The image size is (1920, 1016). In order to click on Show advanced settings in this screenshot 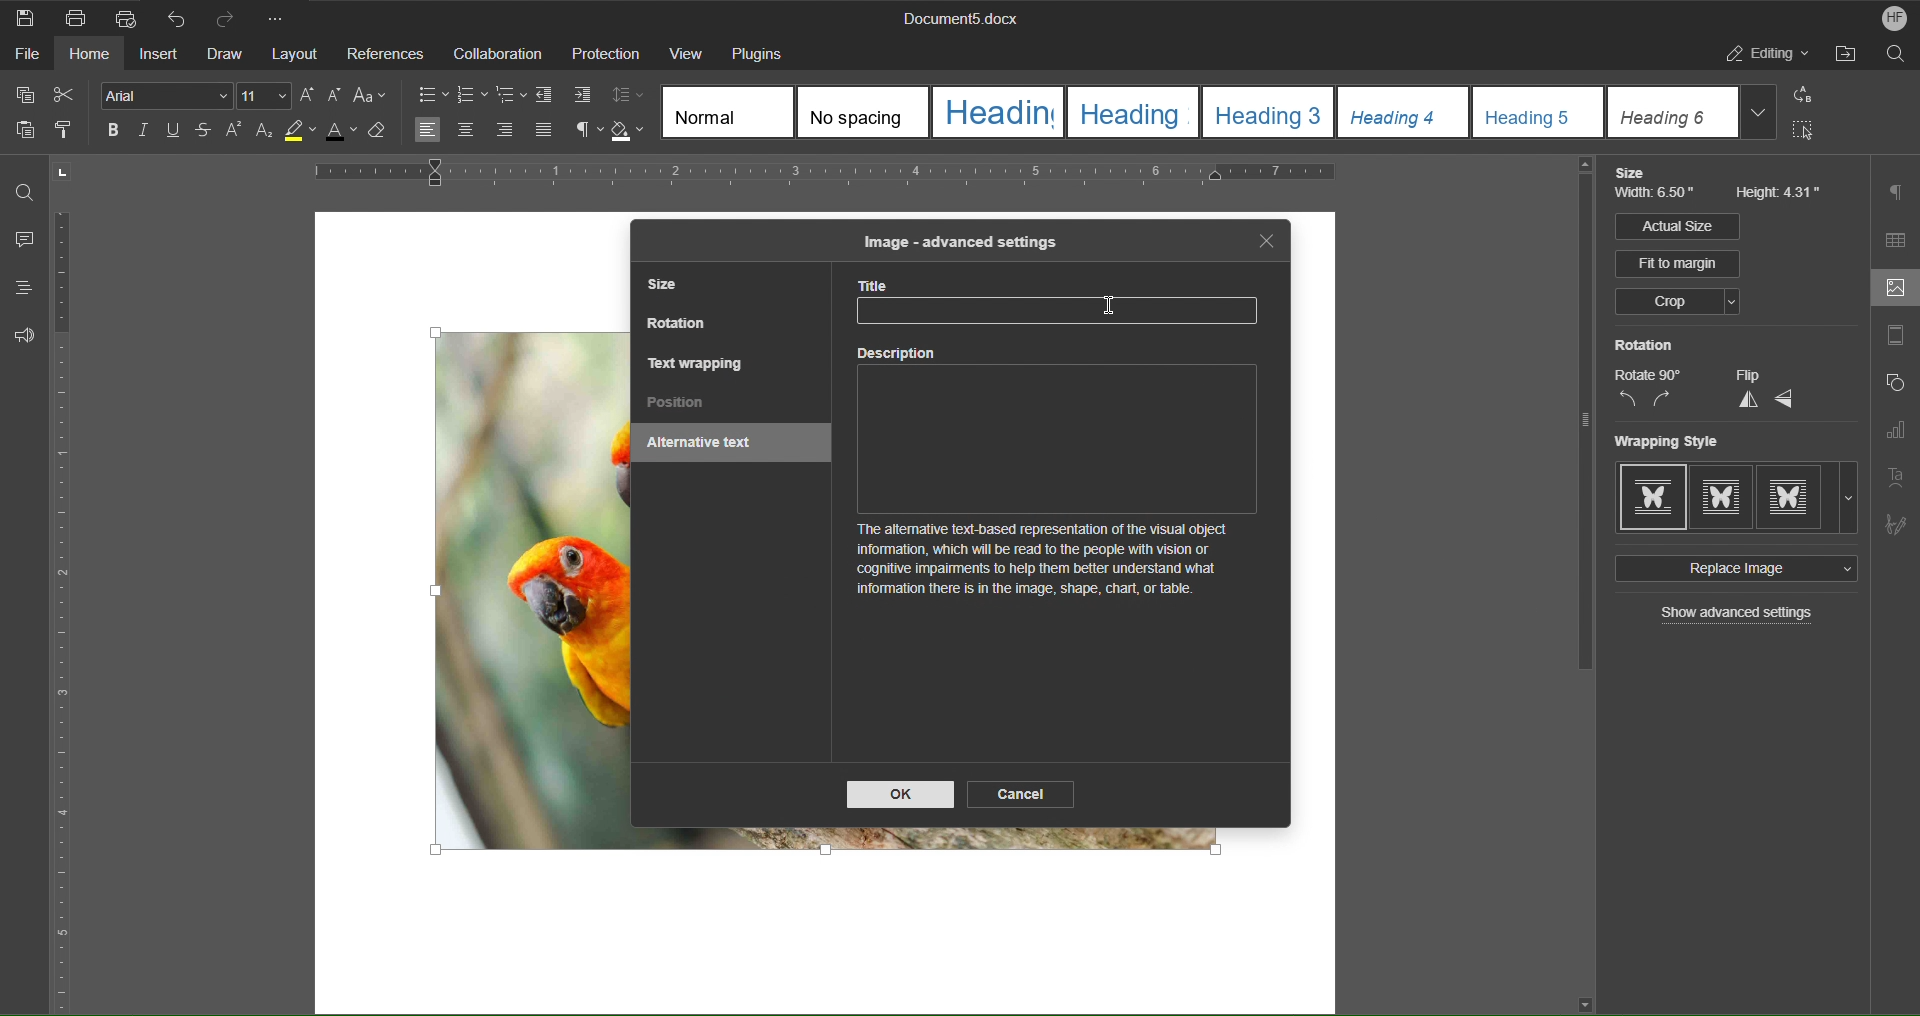, I will do `click(1739, 615)`.